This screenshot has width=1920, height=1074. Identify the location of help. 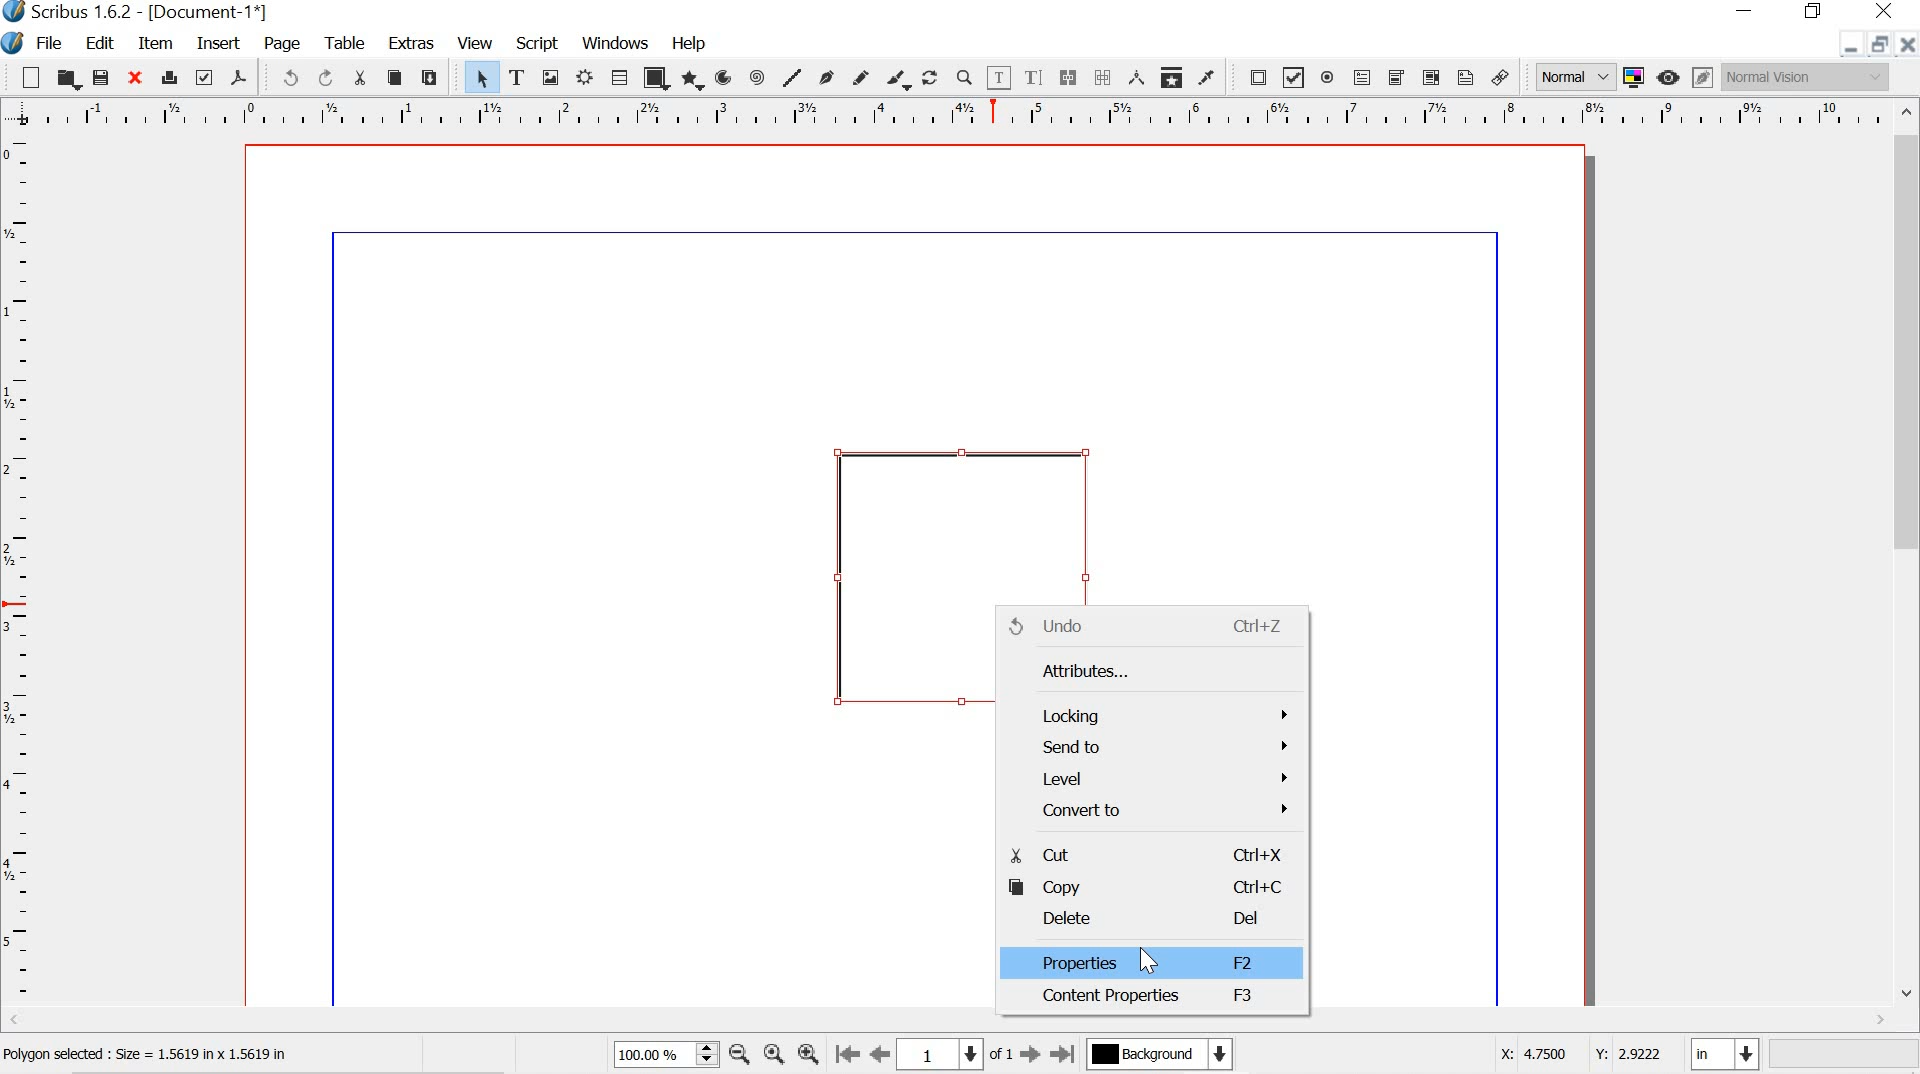
(686, 41).